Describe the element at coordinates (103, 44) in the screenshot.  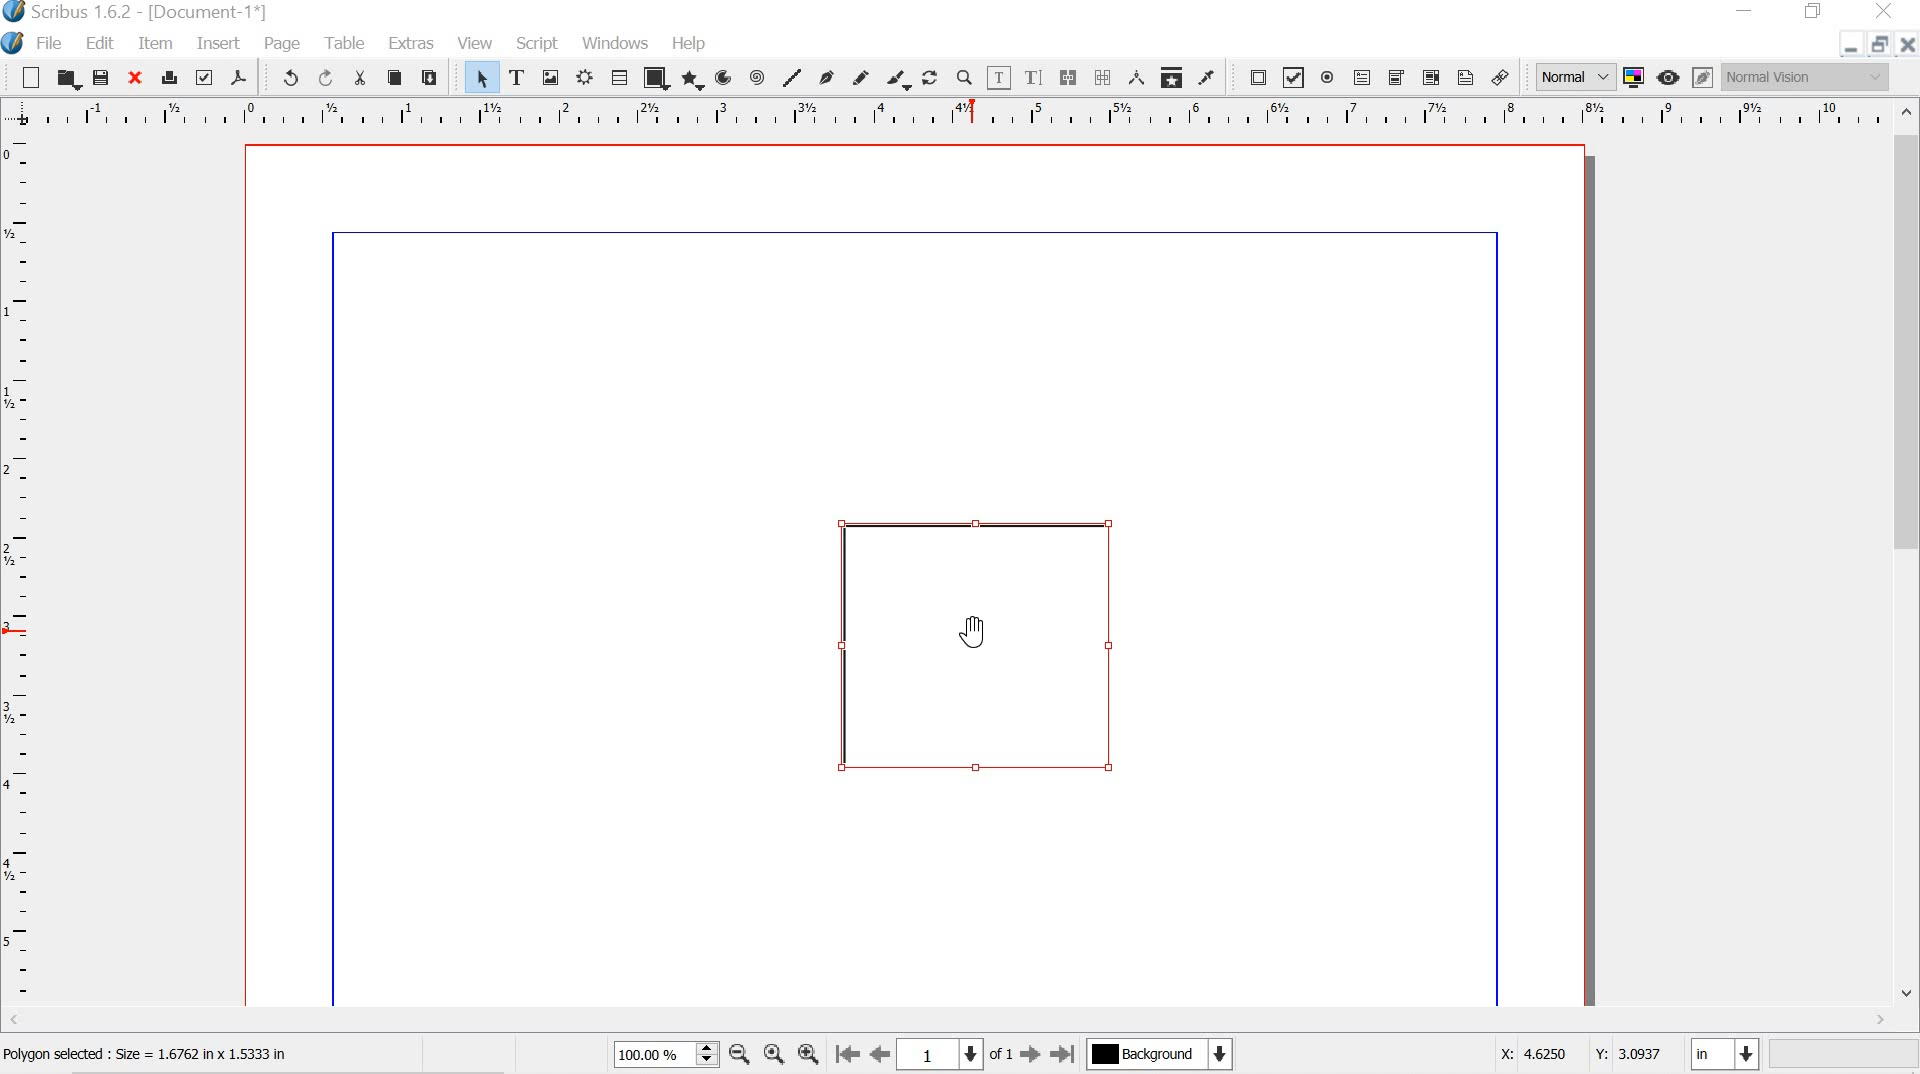
I see `EDIT` at that location.